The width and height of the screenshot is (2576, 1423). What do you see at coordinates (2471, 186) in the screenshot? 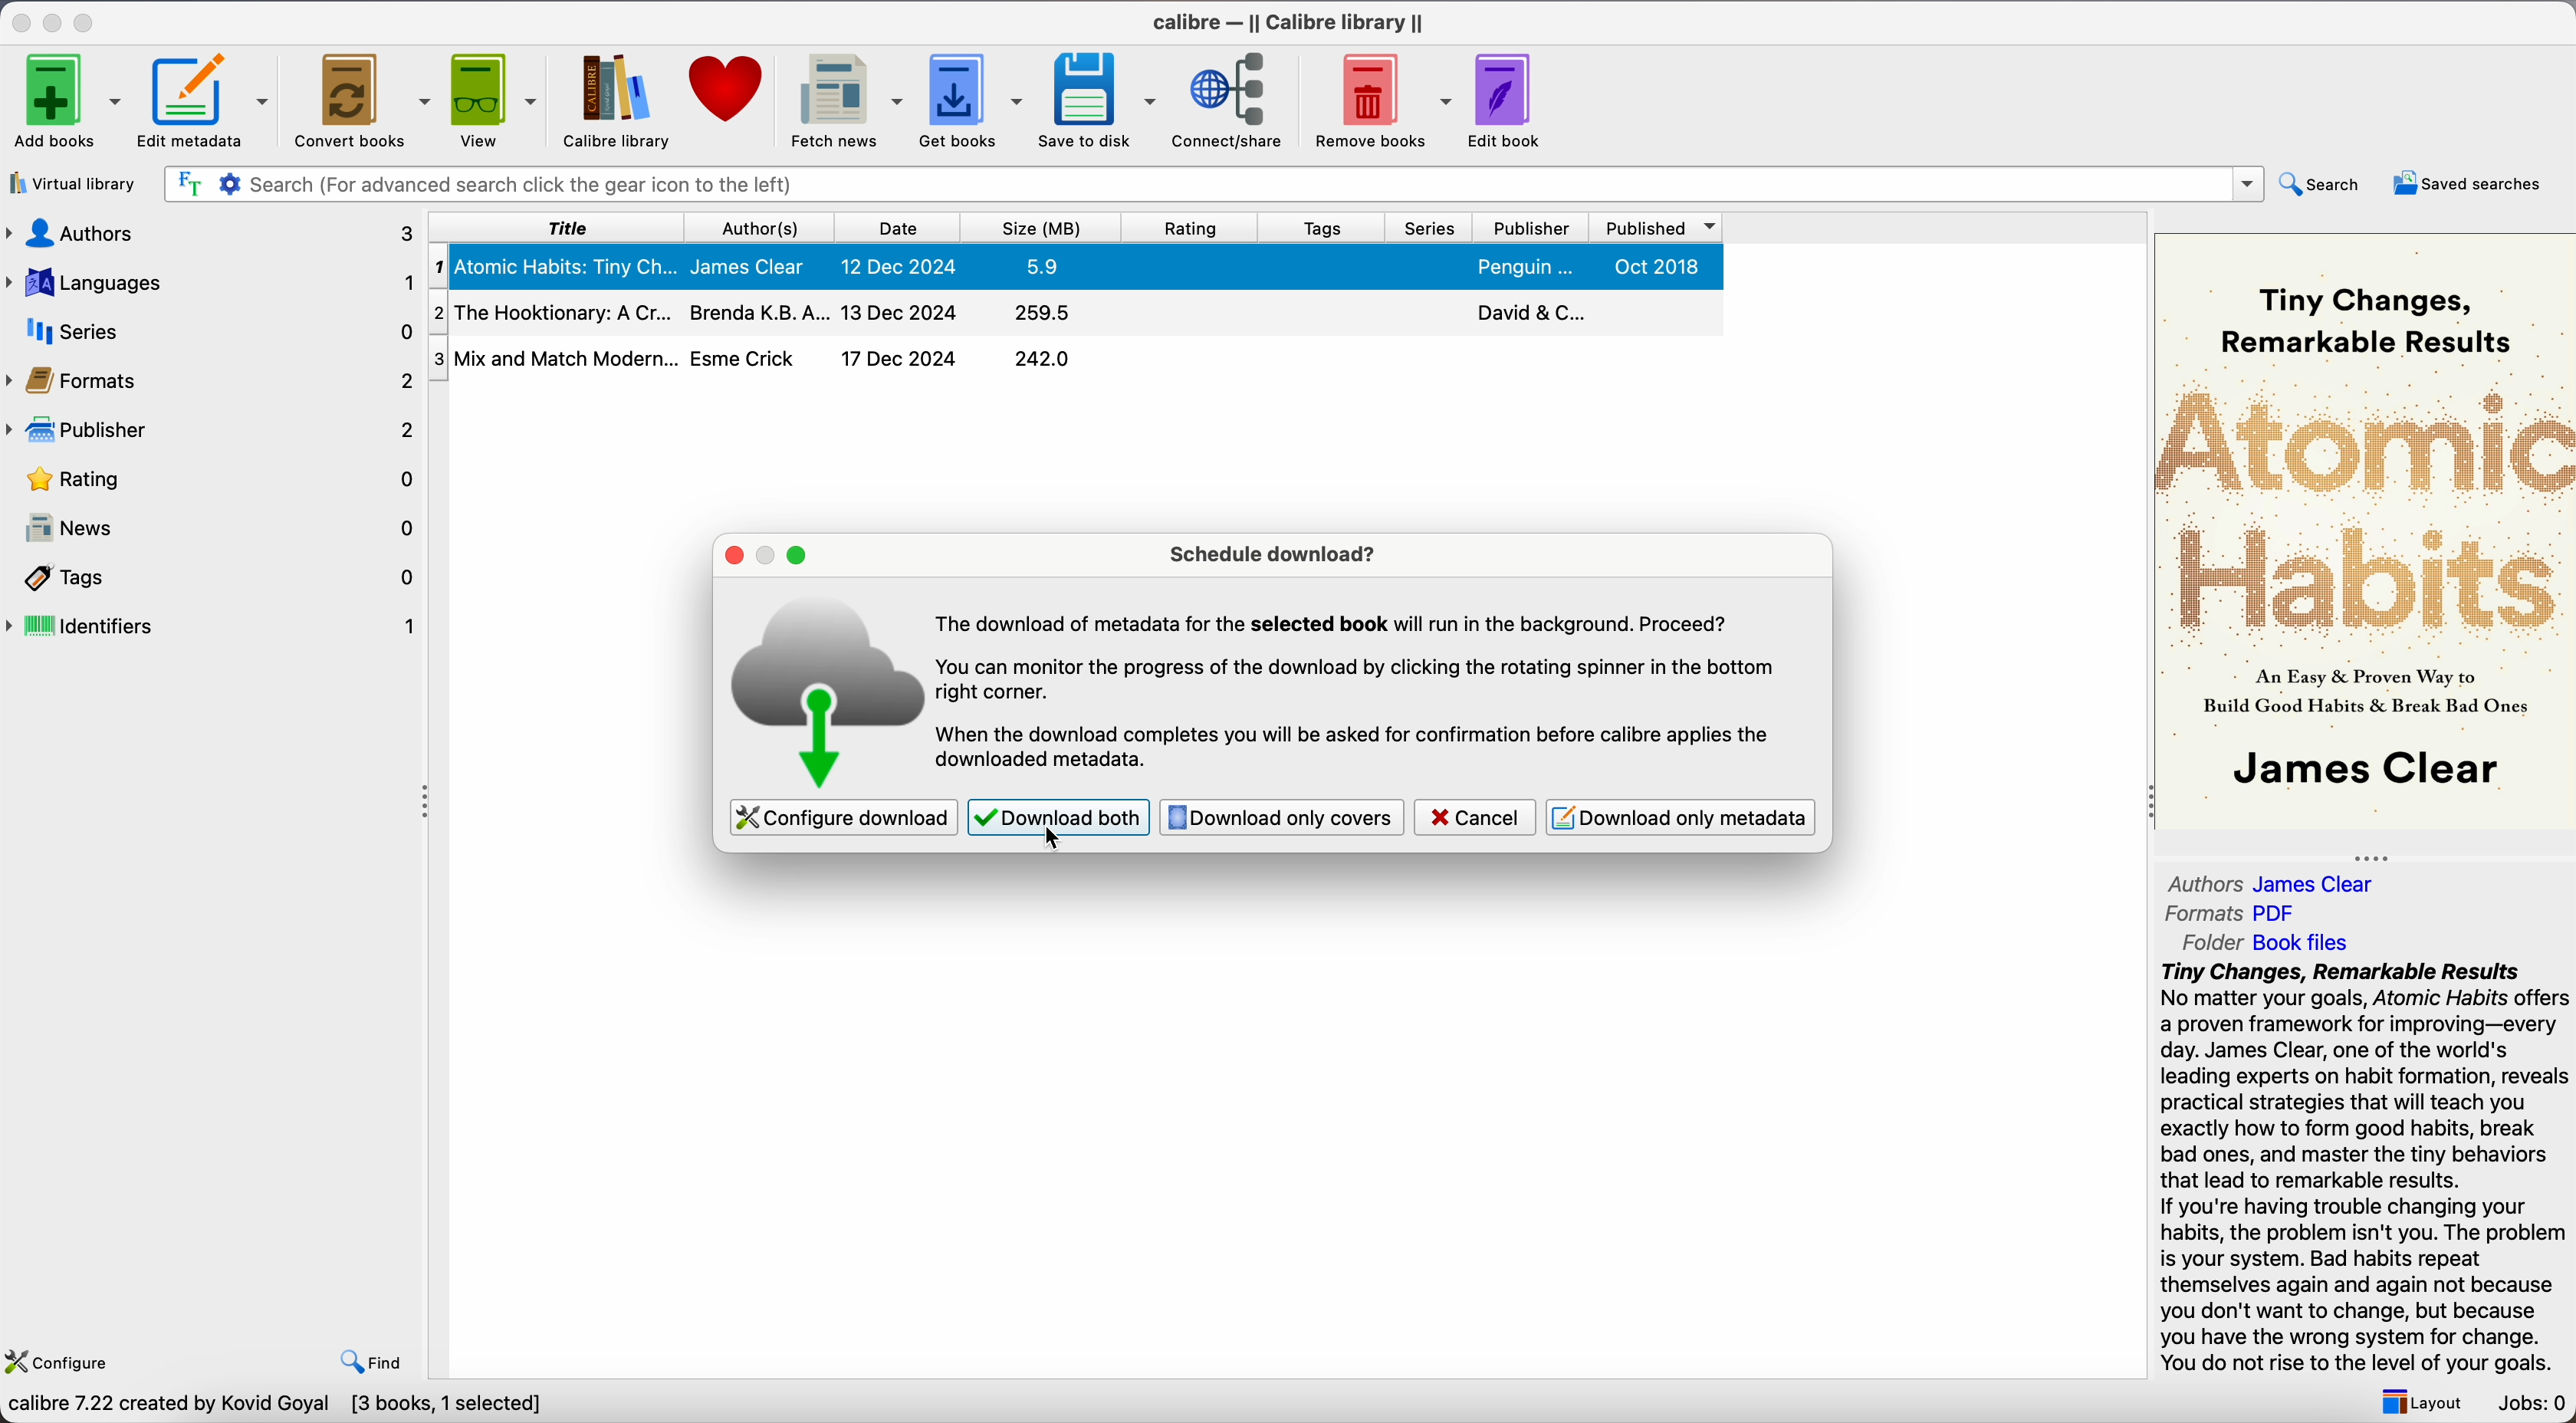
I see `saved searches` at bounding box center [2471, 186].